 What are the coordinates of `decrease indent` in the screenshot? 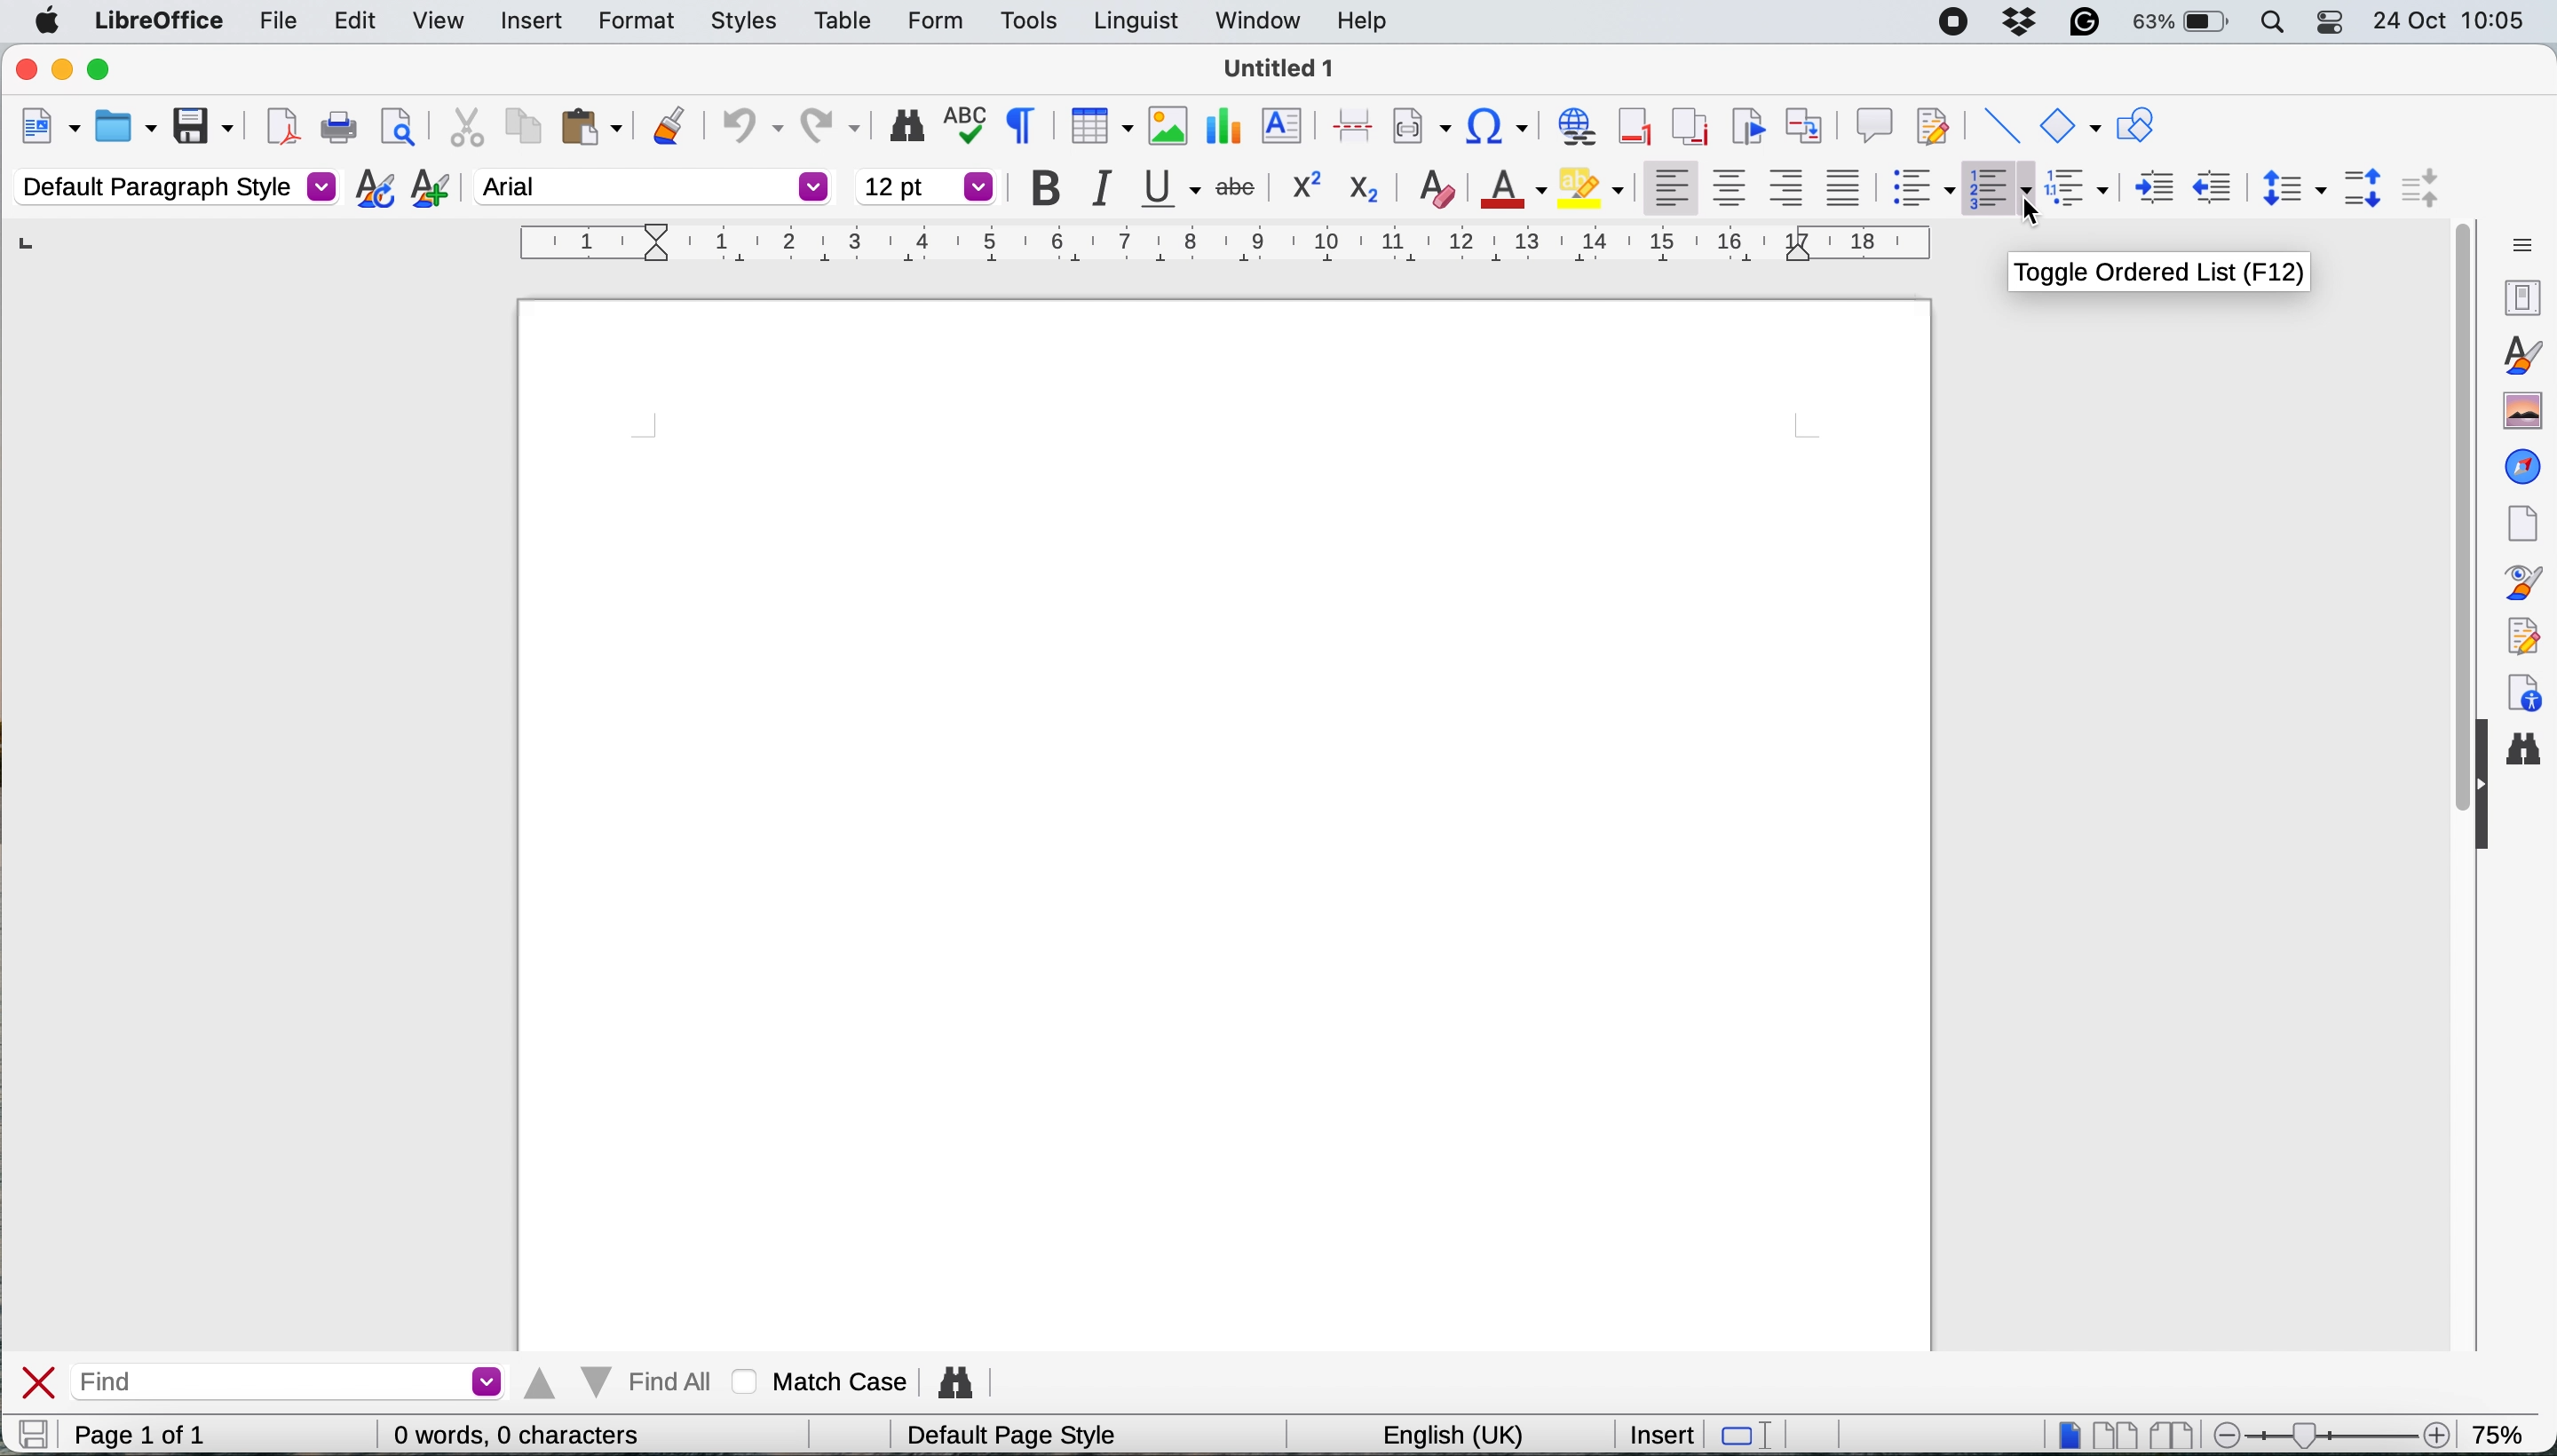 It's located at (2153, 185).